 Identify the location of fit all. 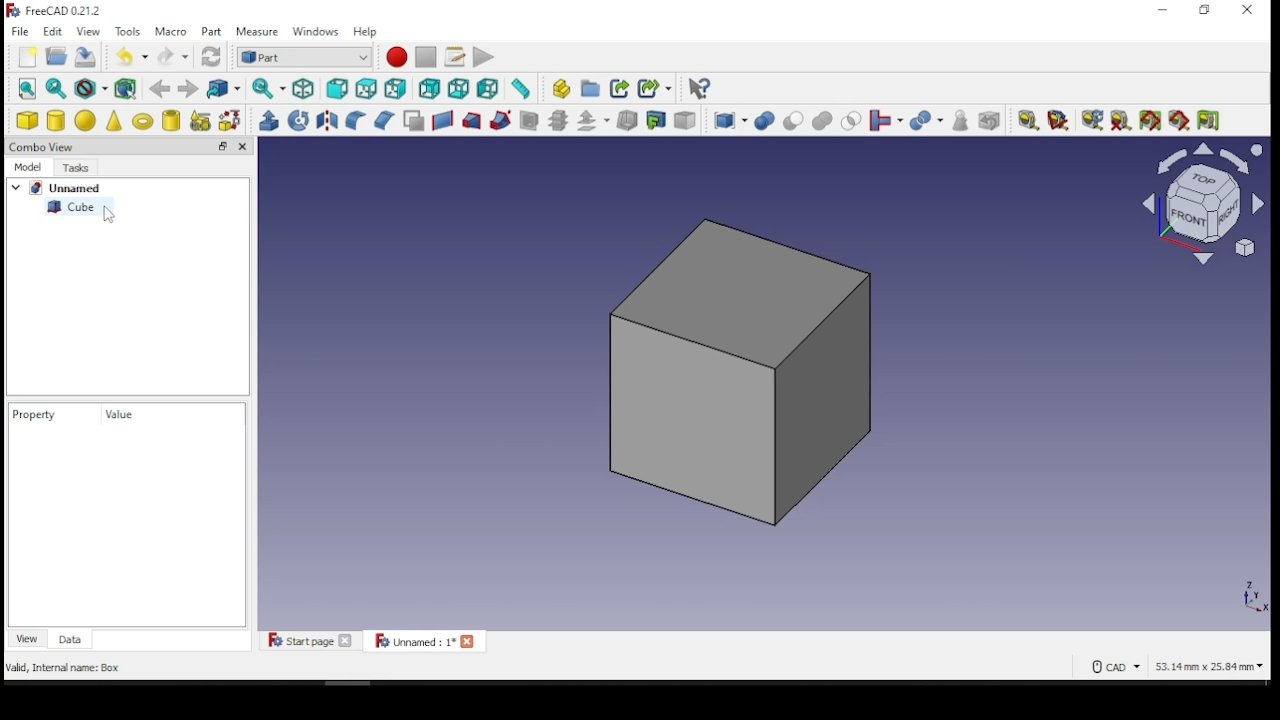
(28, 88).